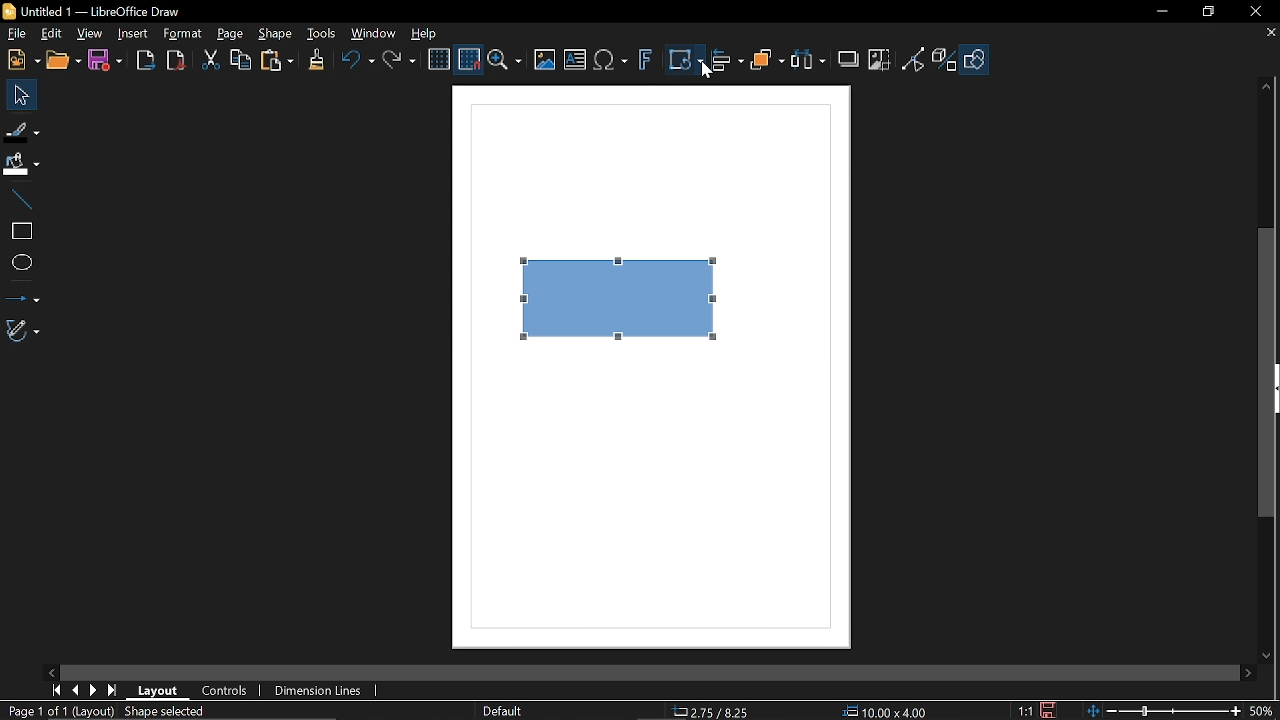  Describe the element at coordinates (52, 671) in the screenshot. I see `MOve left` at that location.